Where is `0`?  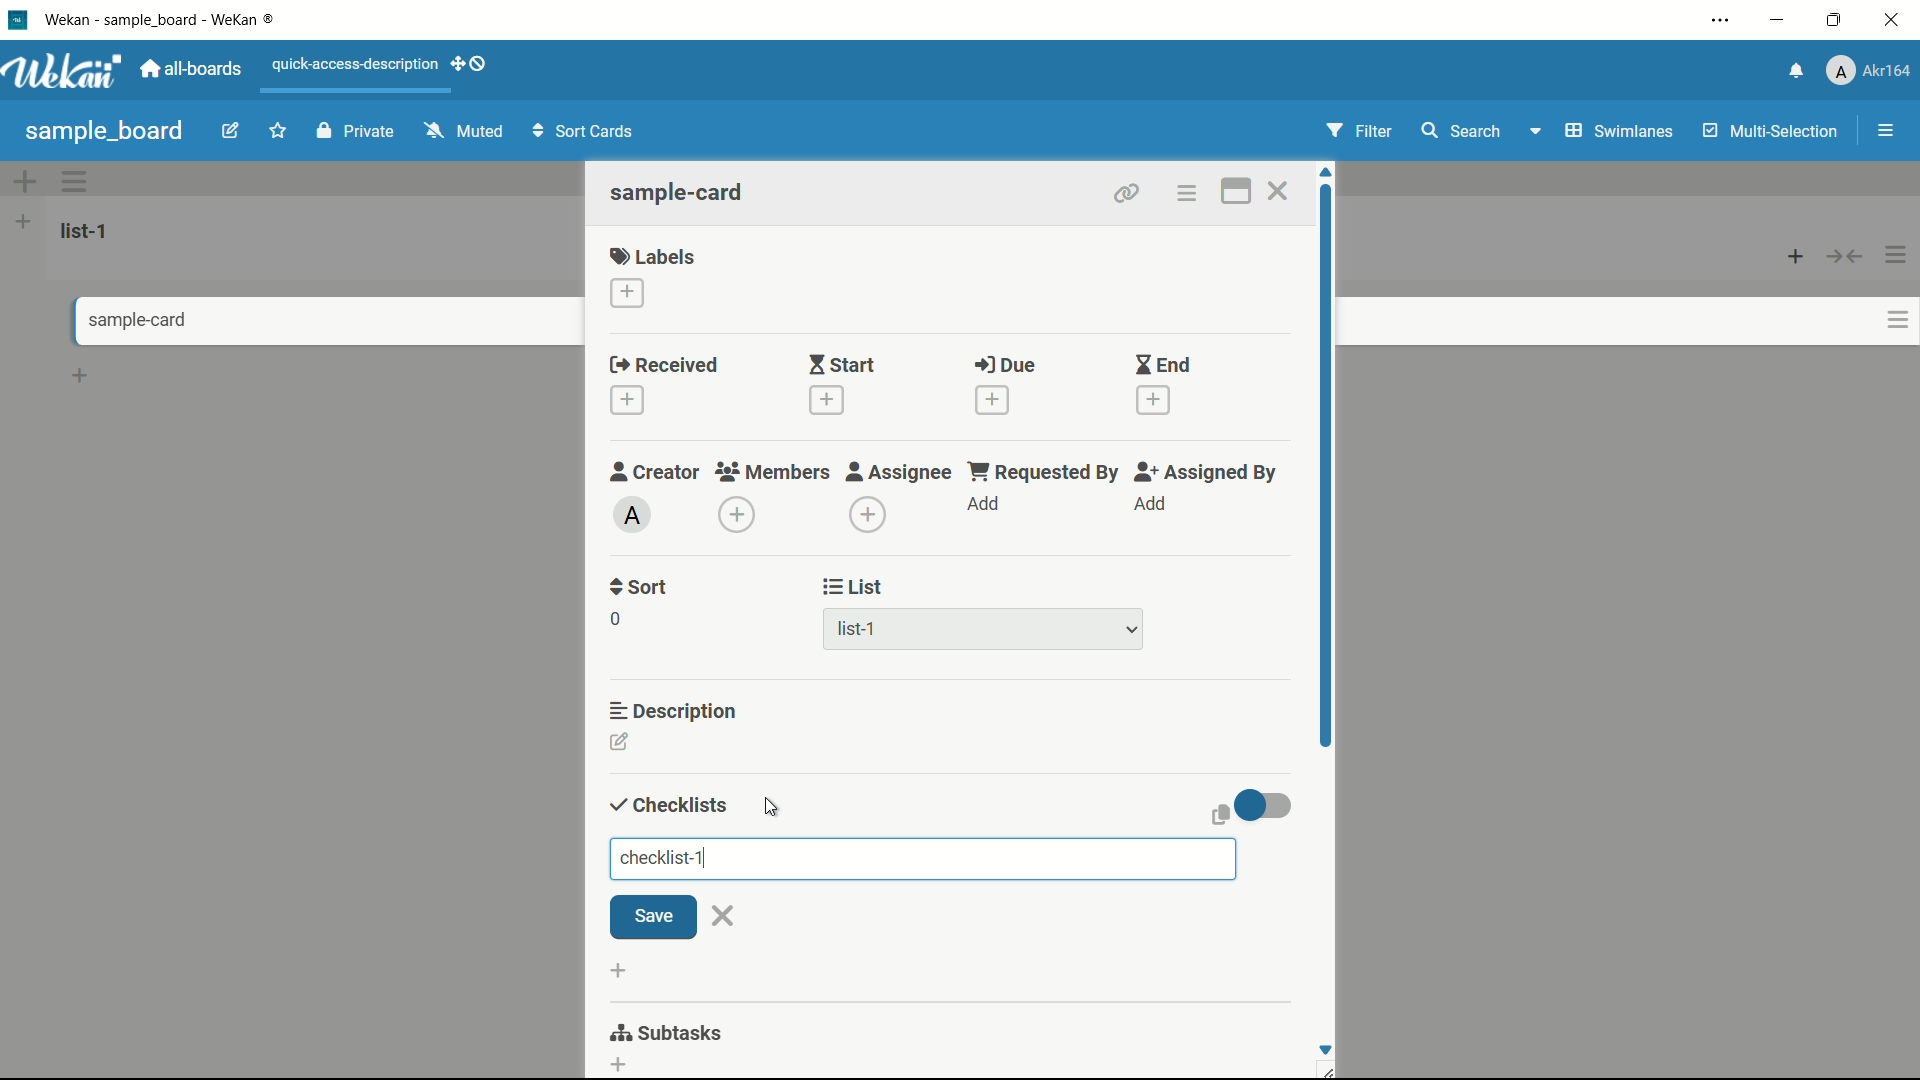
0 is located at coordinates (615, 619).